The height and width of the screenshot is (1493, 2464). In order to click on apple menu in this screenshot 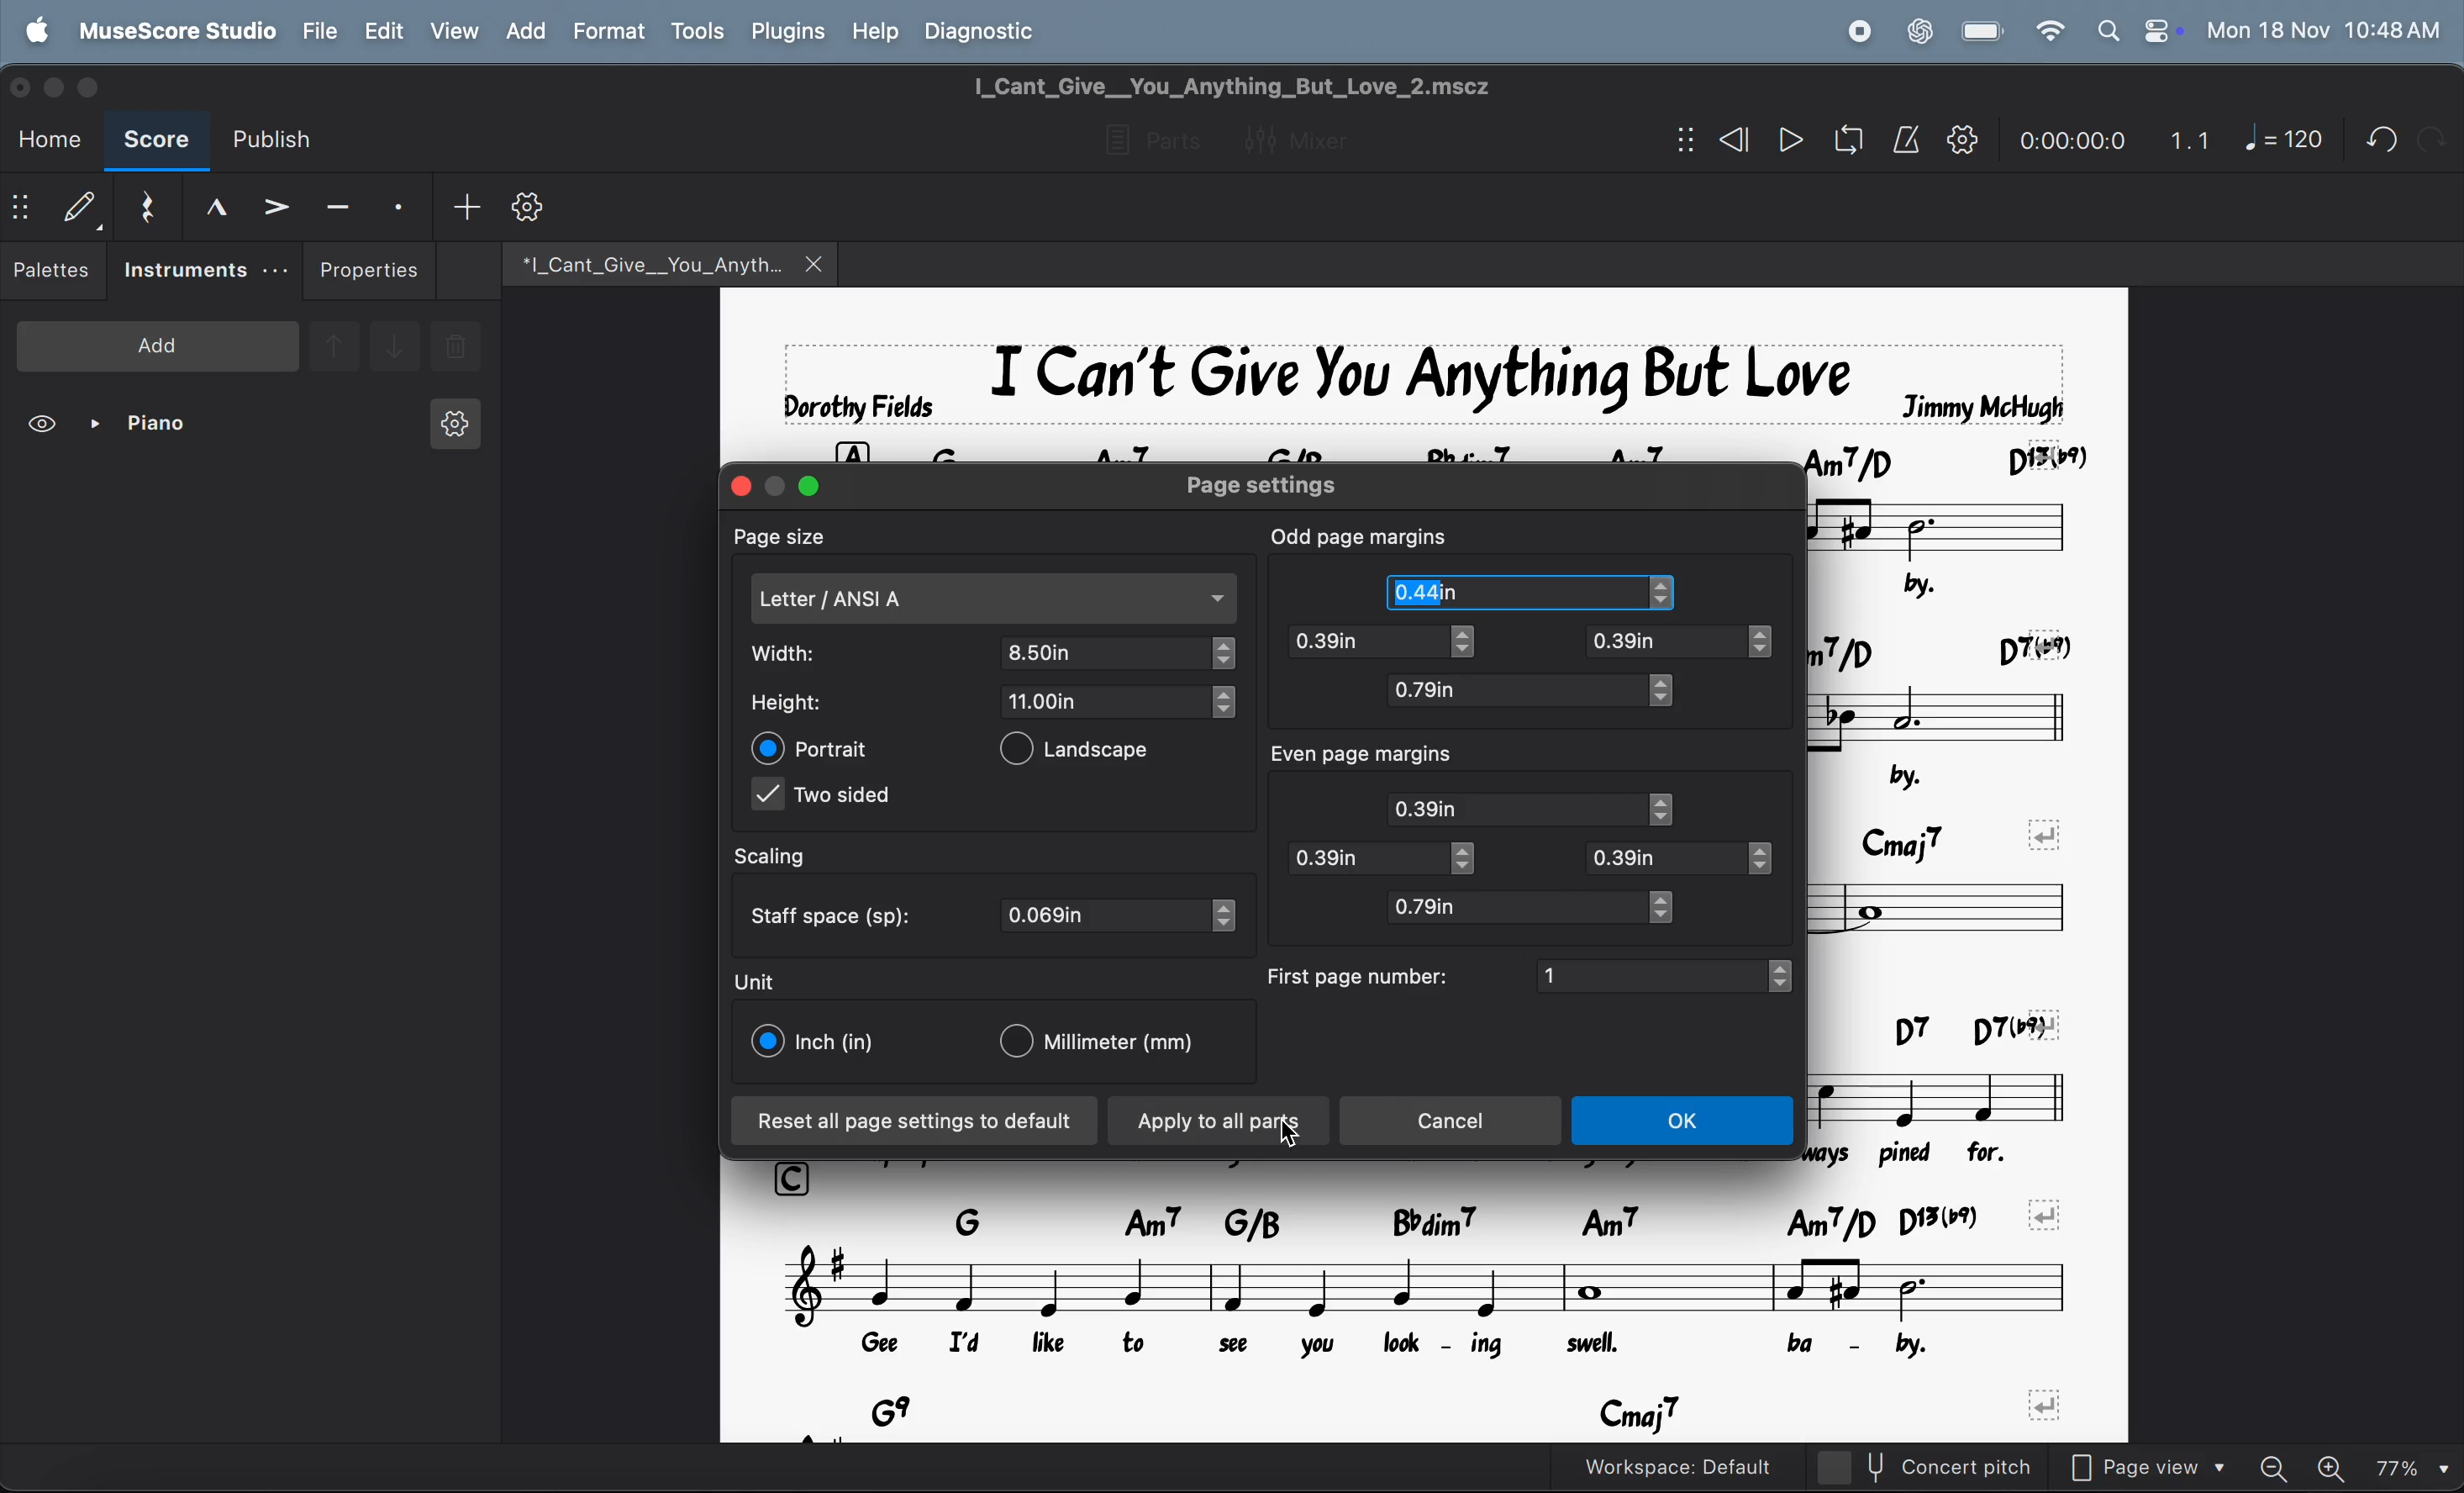, I will do `click(41, 29)`.